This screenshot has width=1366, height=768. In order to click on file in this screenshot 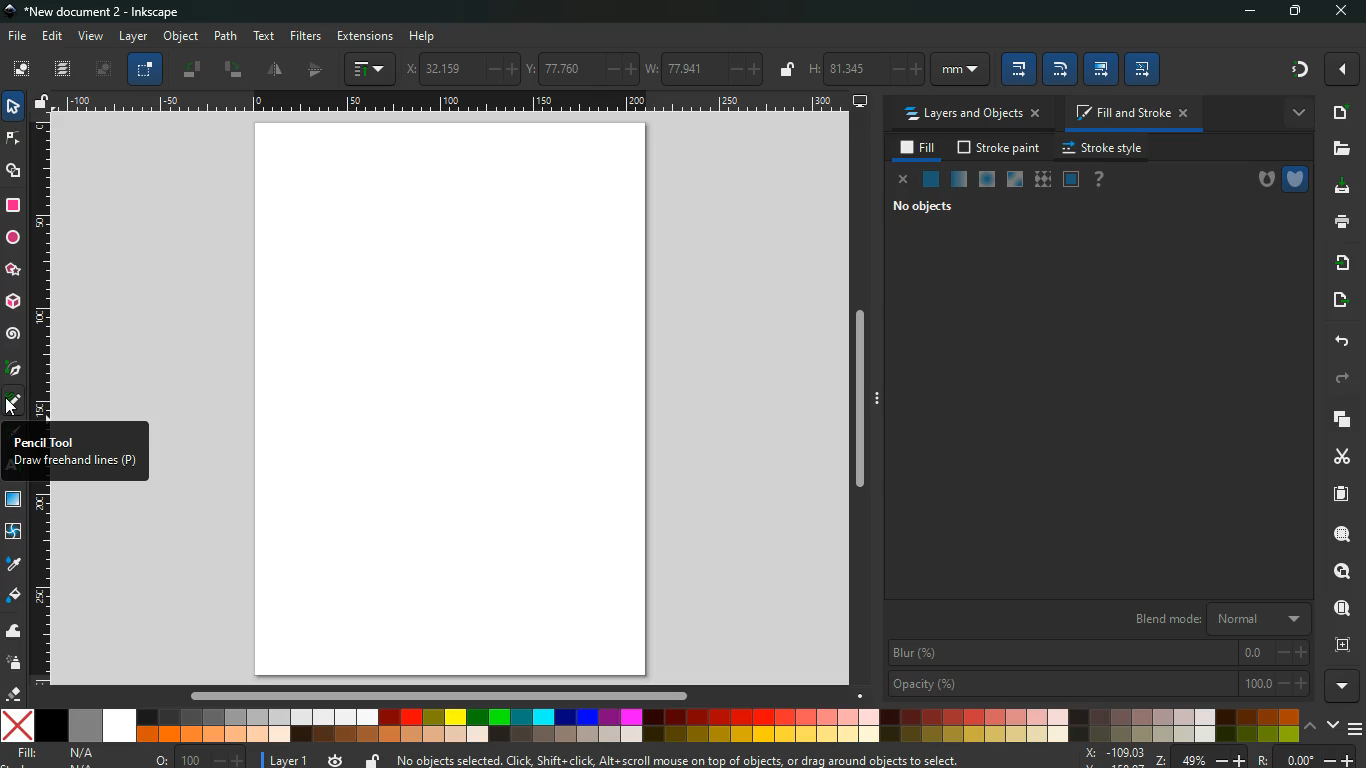, I will do `click(15, 38)`.